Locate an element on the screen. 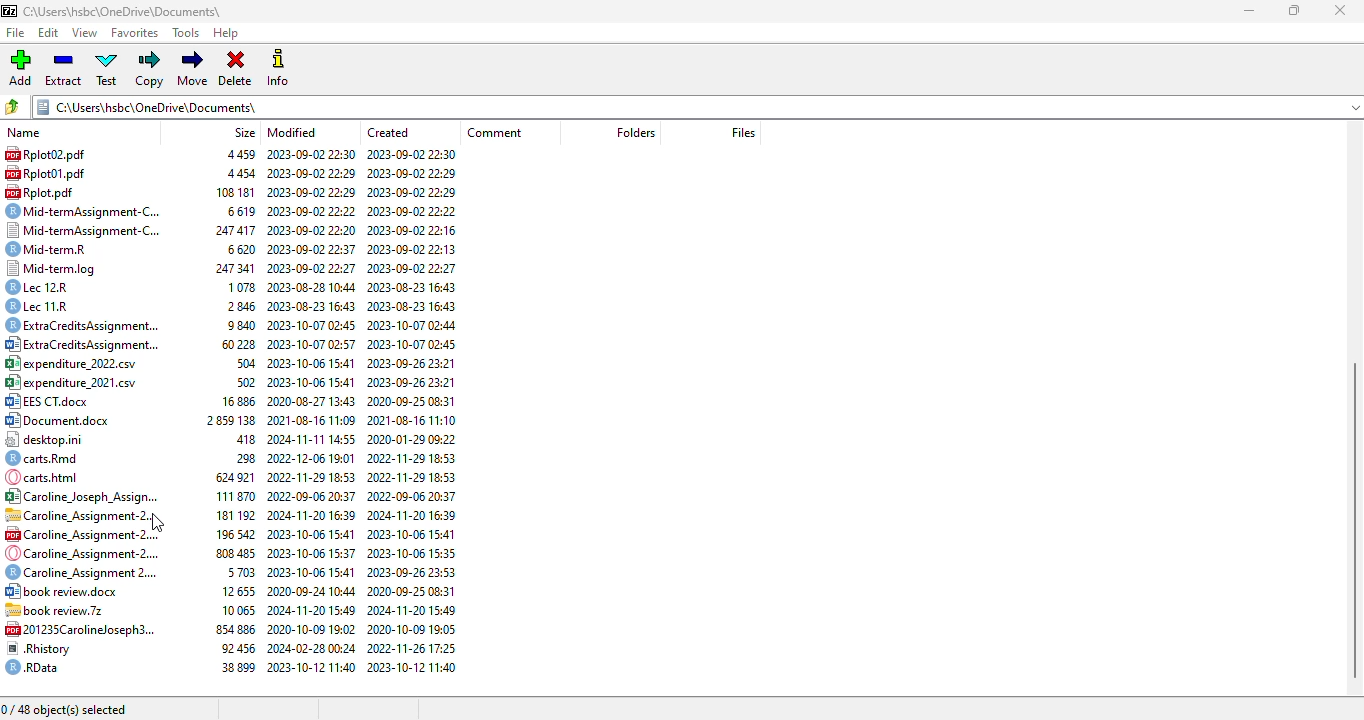 The image size is (1364, 720). 2023-10-12 11:40 is located at coordinates (414, 667).